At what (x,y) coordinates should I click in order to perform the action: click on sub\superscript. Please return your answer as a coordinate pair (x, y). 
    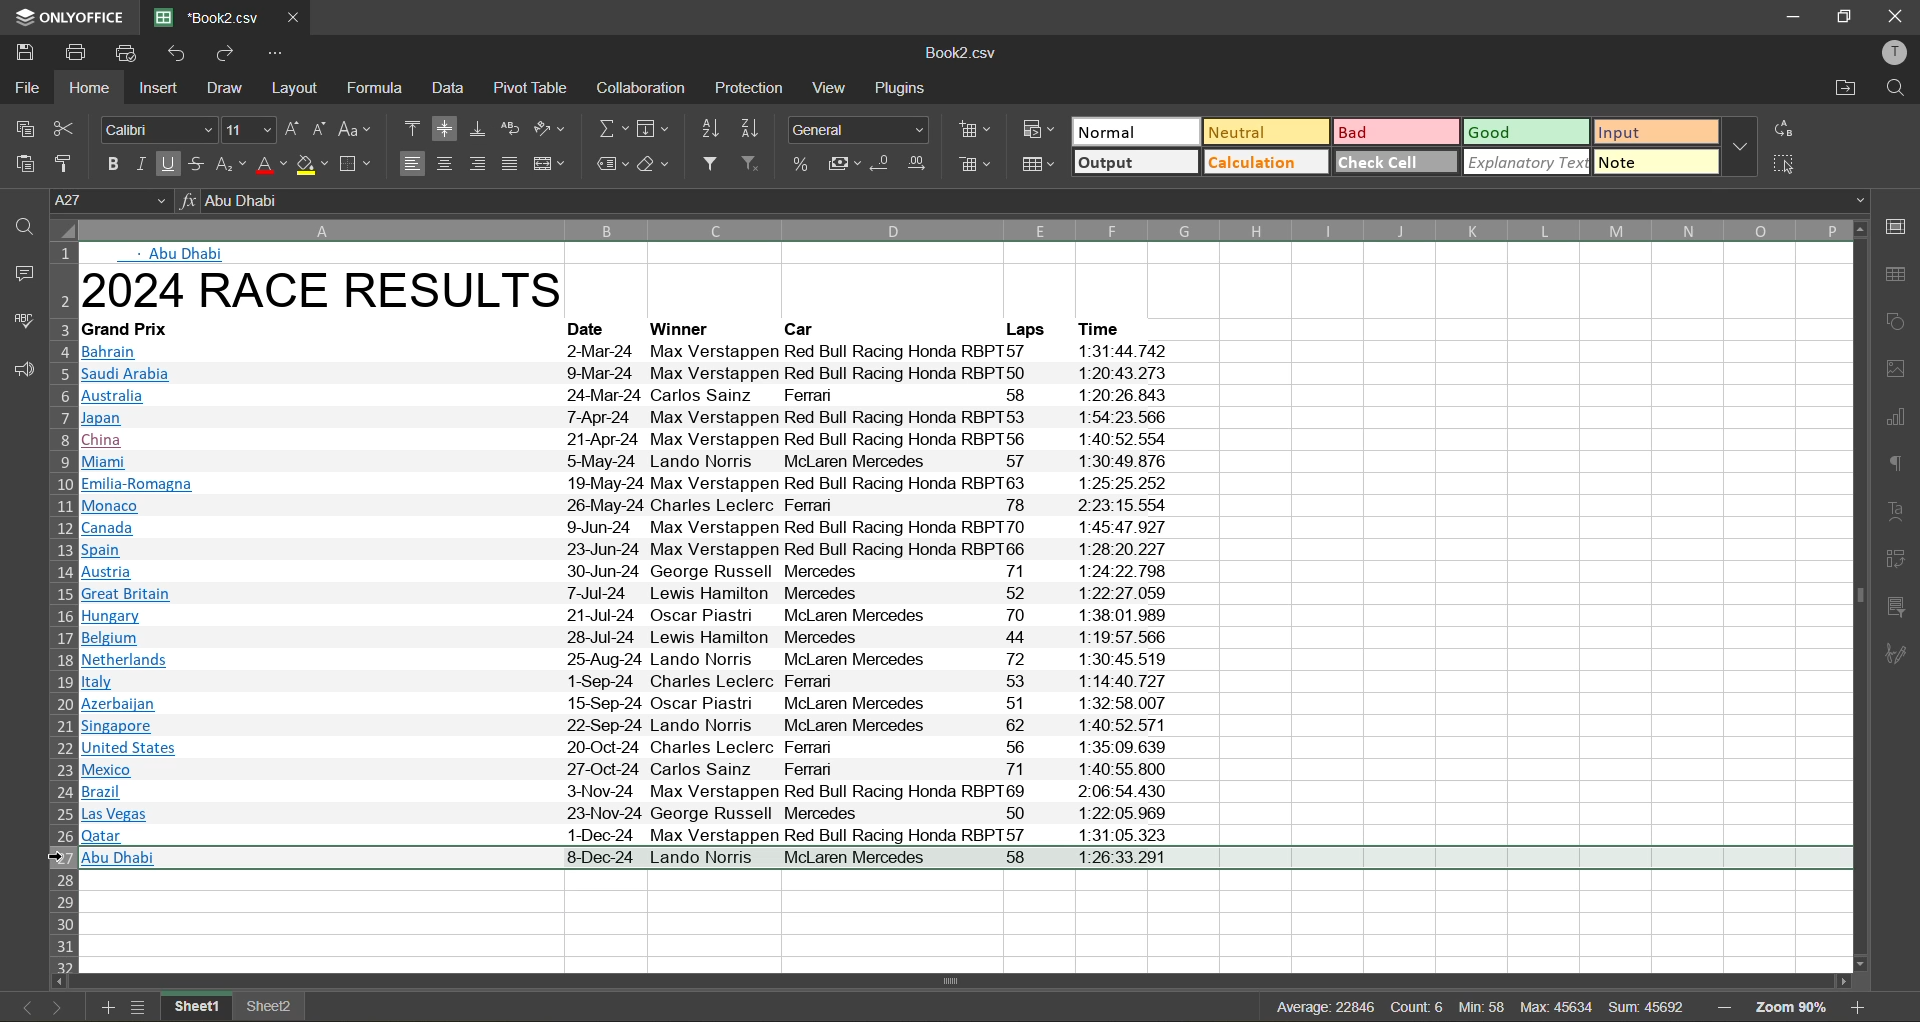
    Looking at the image, I should click on (229, 166).